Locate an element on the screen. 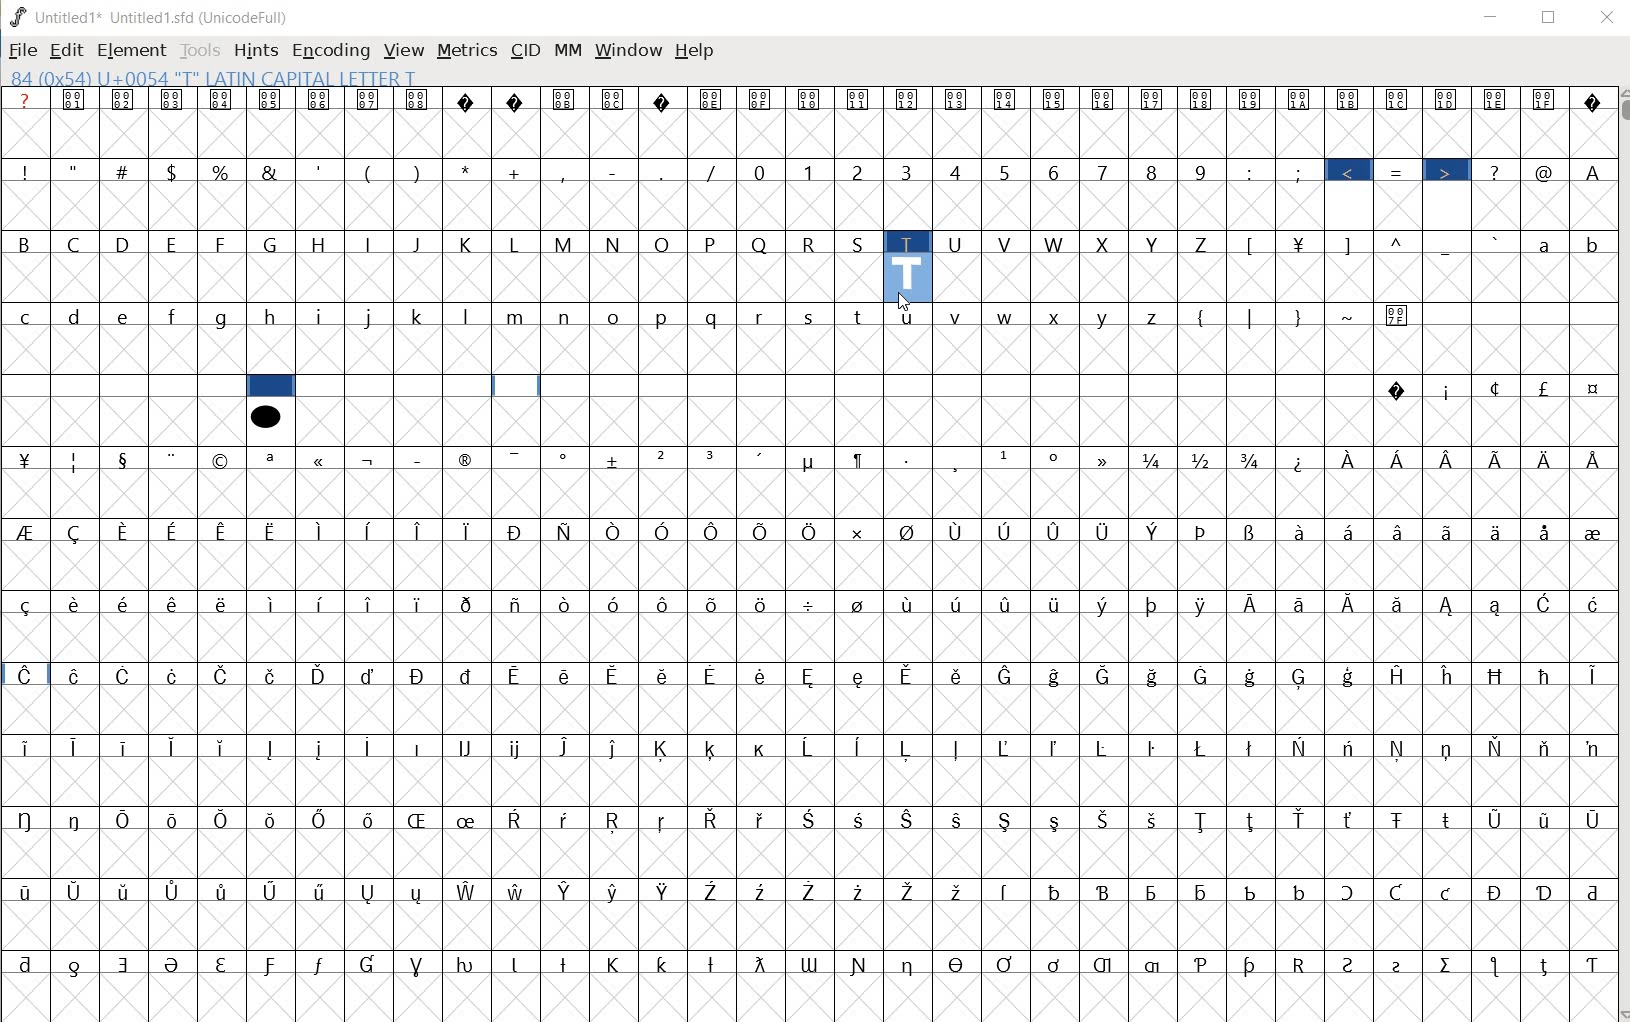  Symbol is located at coordinates (1545, 891).